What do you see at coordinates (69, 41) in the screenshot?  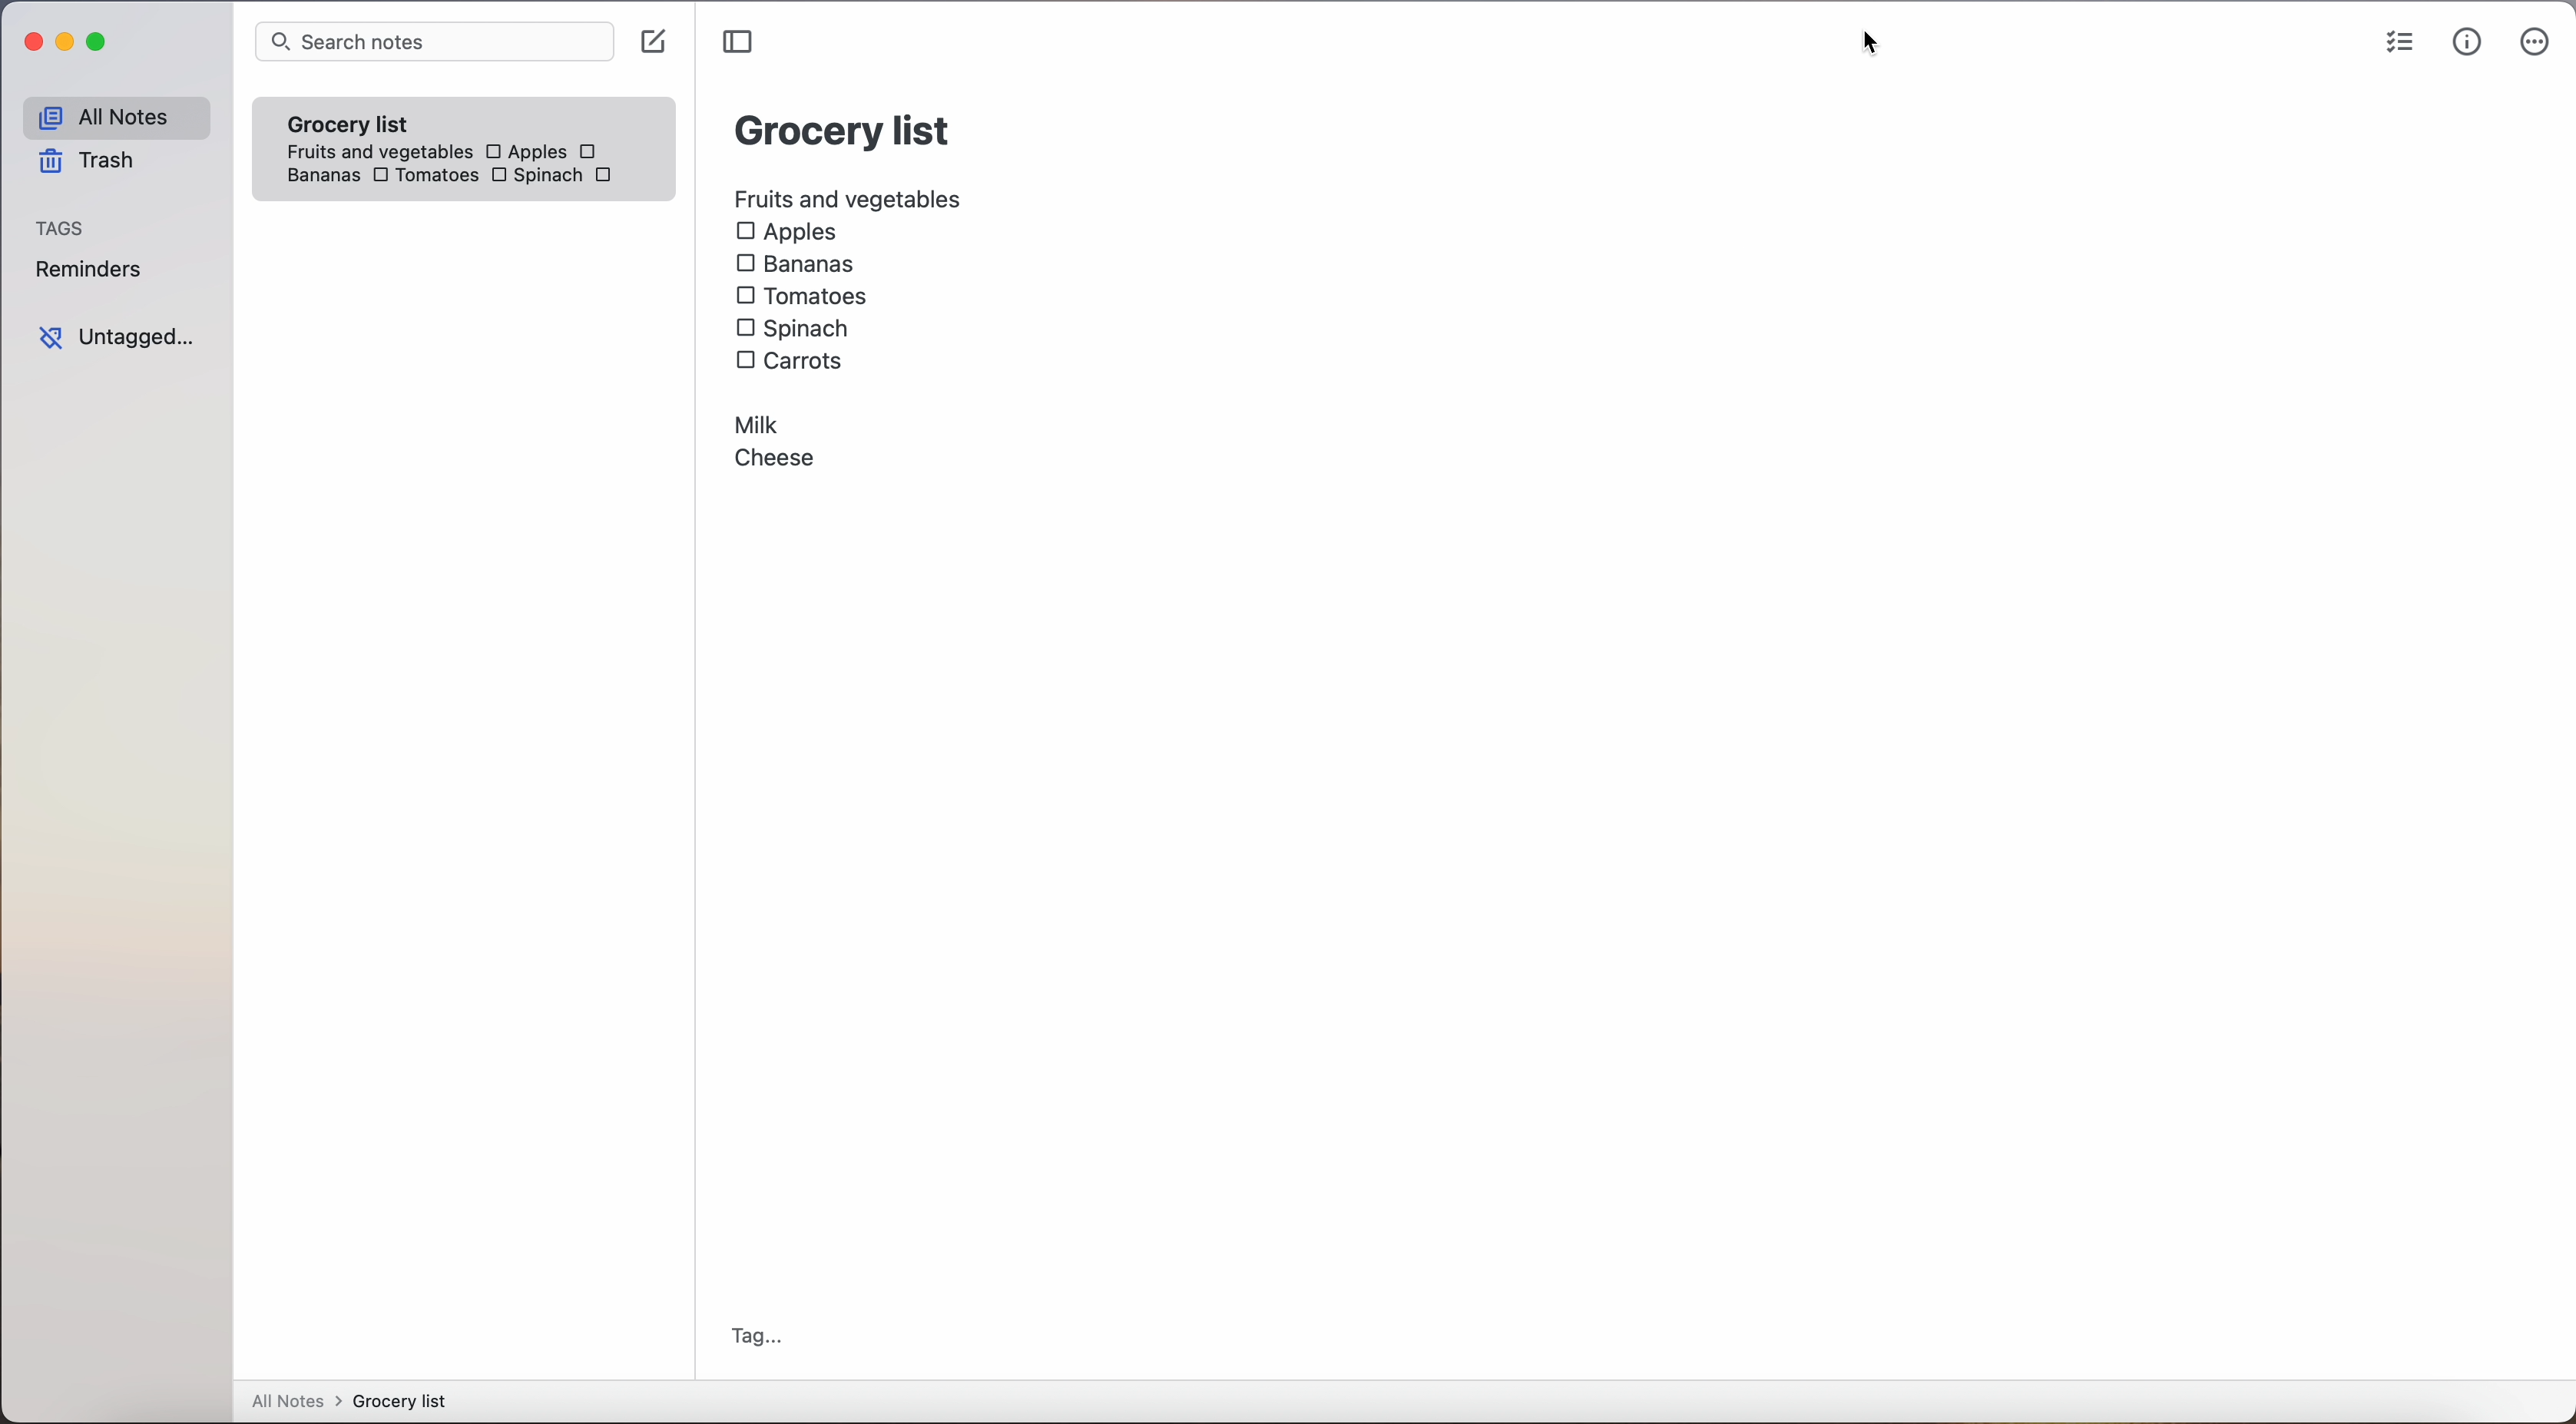 I see `minimize` at bounding box center [69, 41].